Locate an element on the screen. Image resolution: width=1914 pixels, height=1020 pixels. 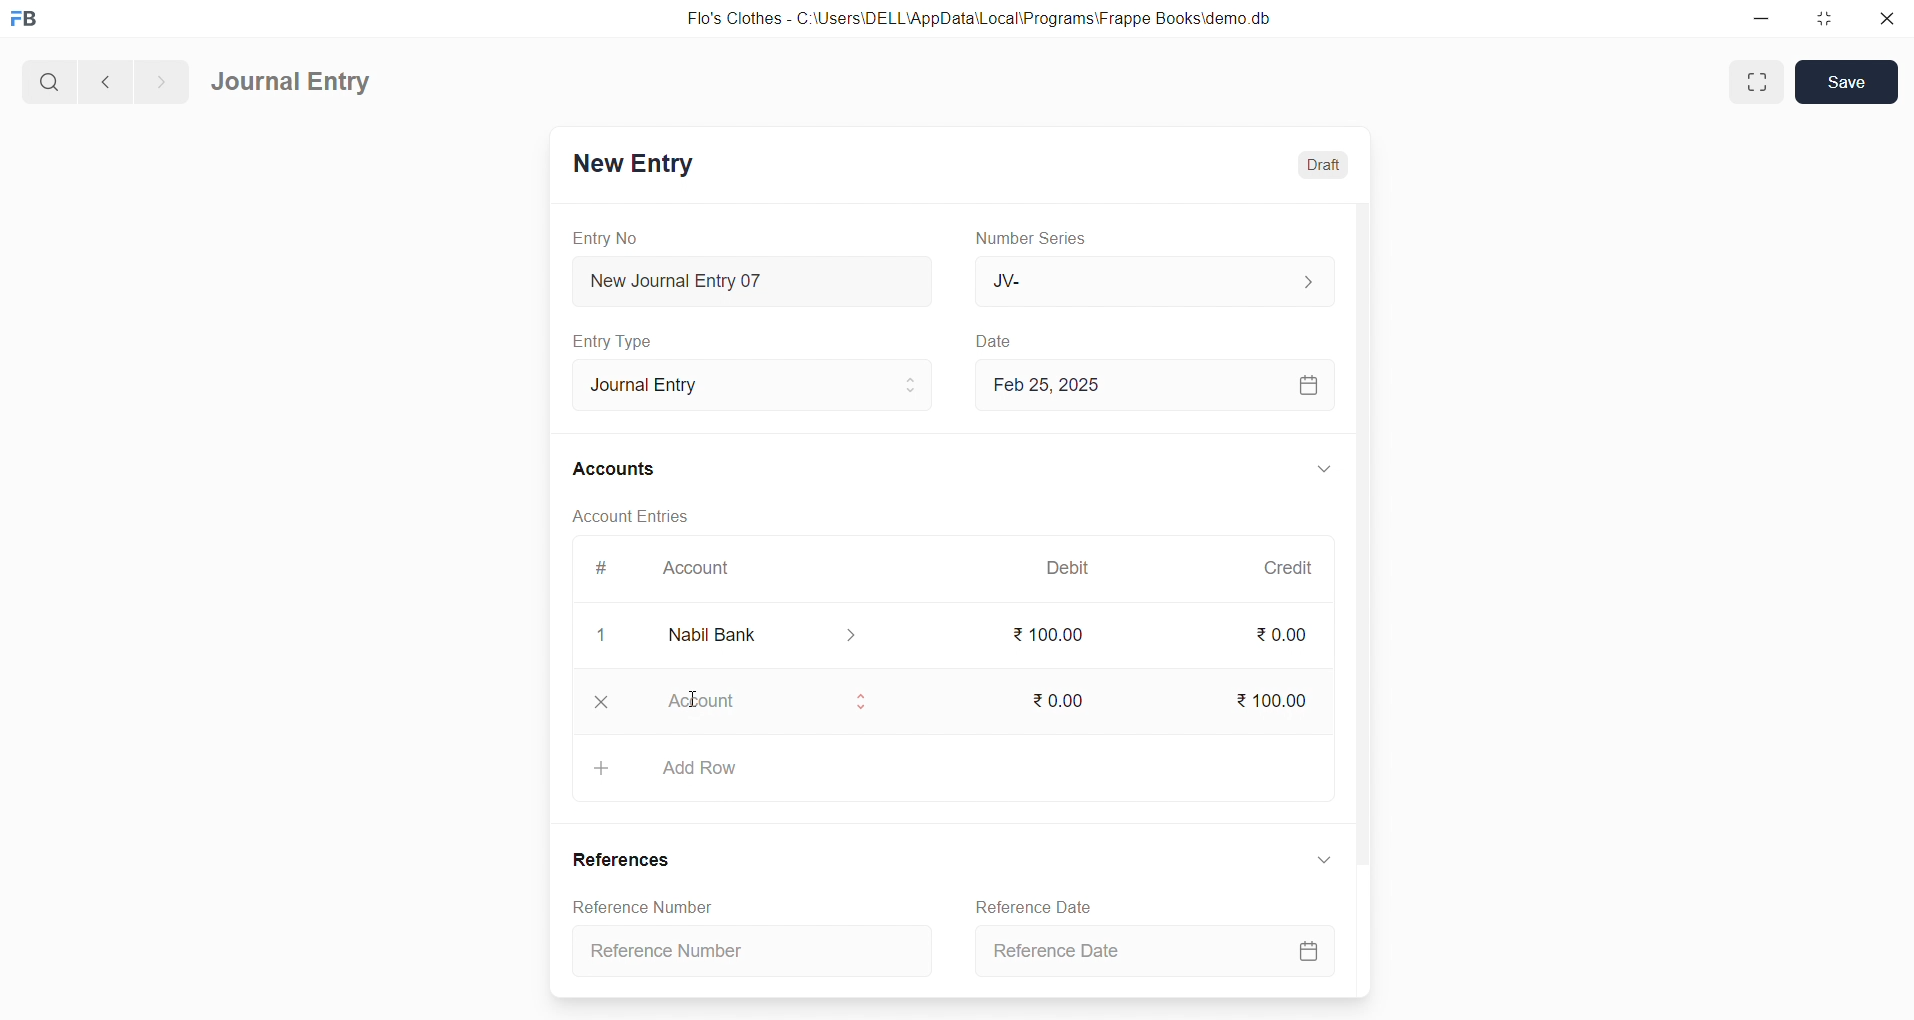
₹ 100.00 is located at coordinates (1054, 636).